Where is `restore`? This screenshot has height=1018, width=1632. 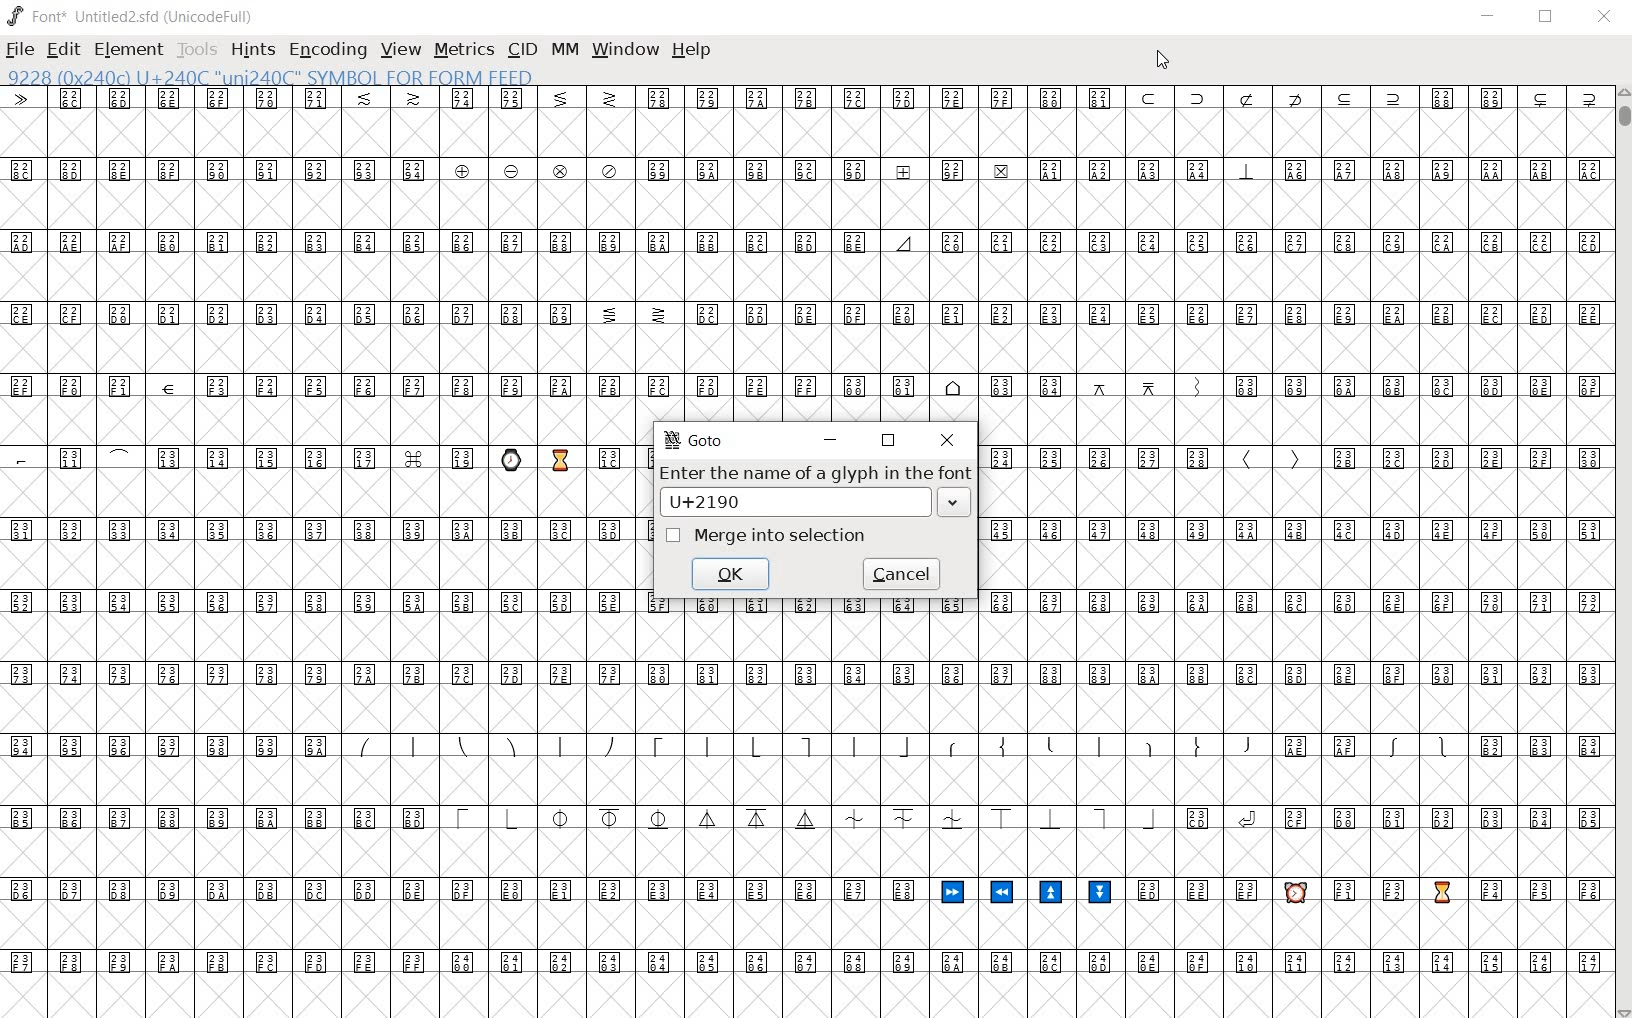
restore is located at coordinates (888, 441).